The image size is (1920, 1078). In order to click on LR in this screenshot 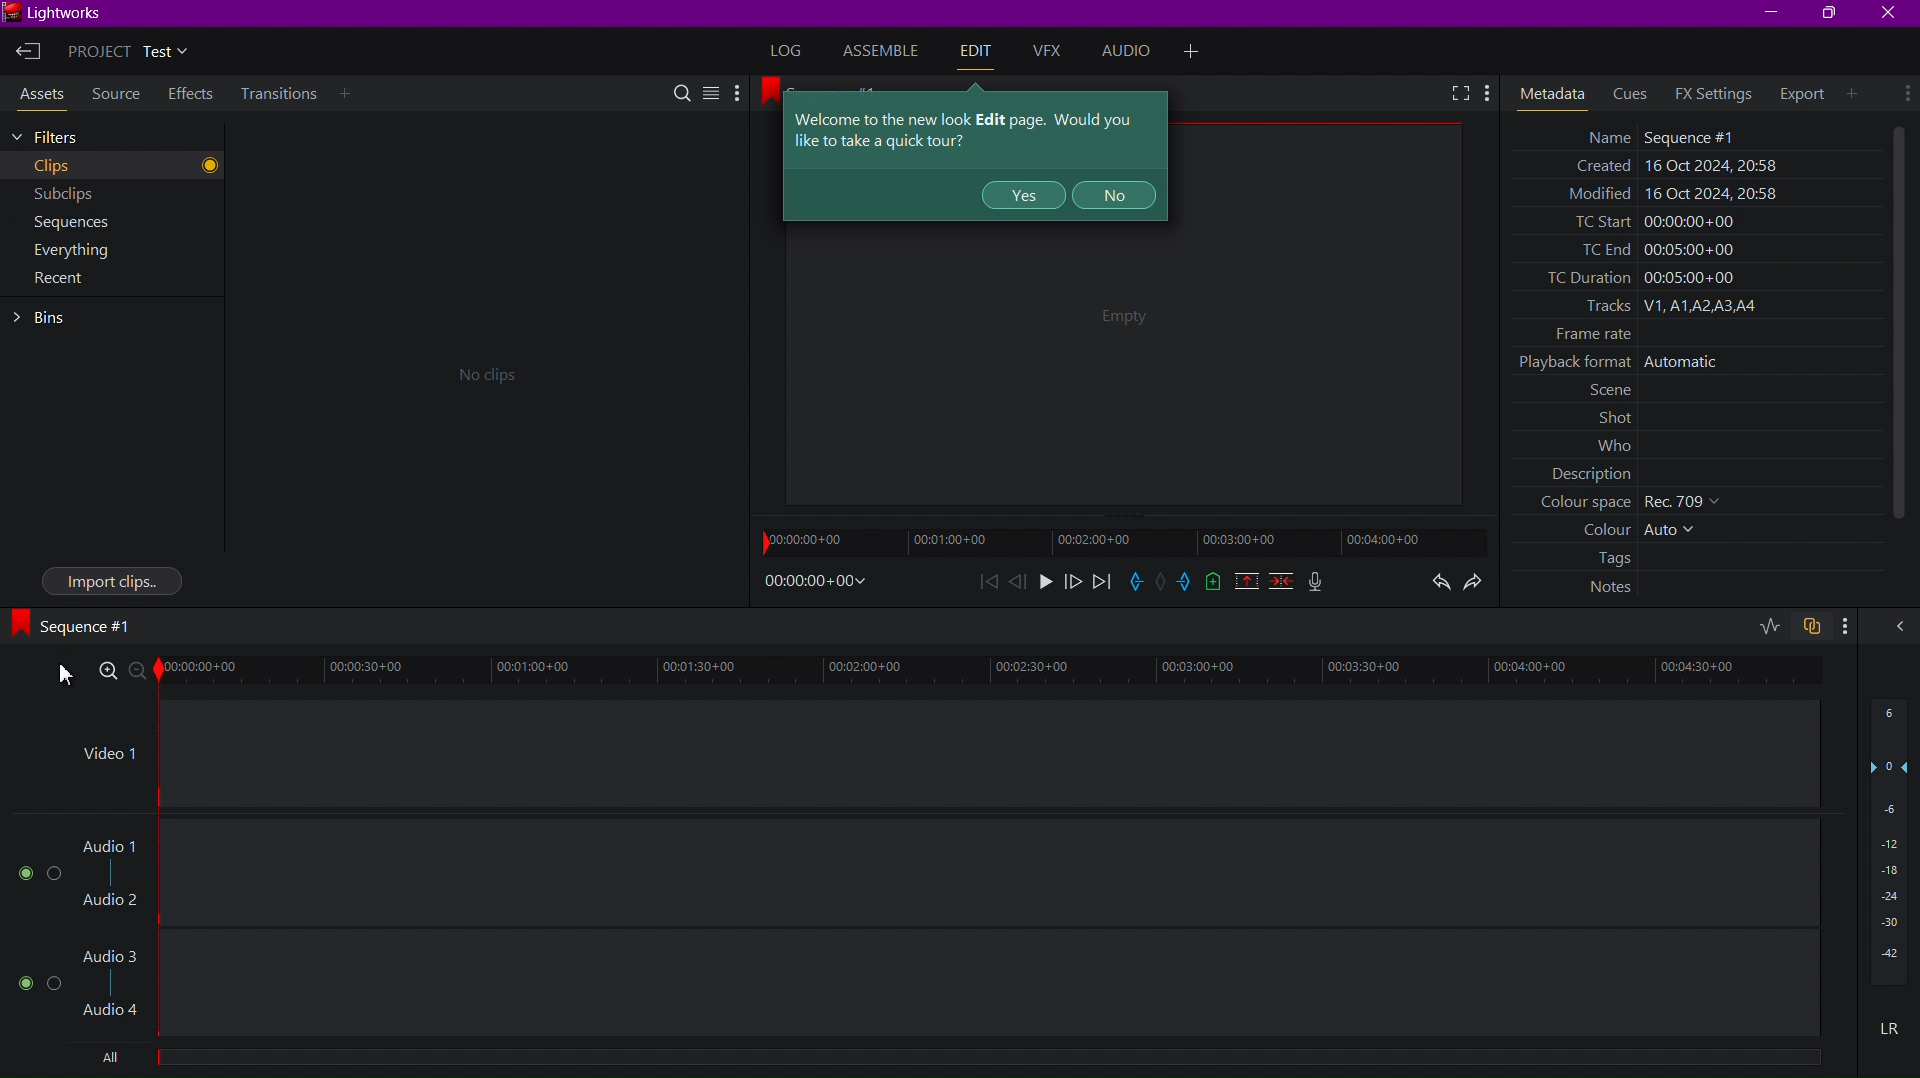, I will do `click(1891, 1028)`.